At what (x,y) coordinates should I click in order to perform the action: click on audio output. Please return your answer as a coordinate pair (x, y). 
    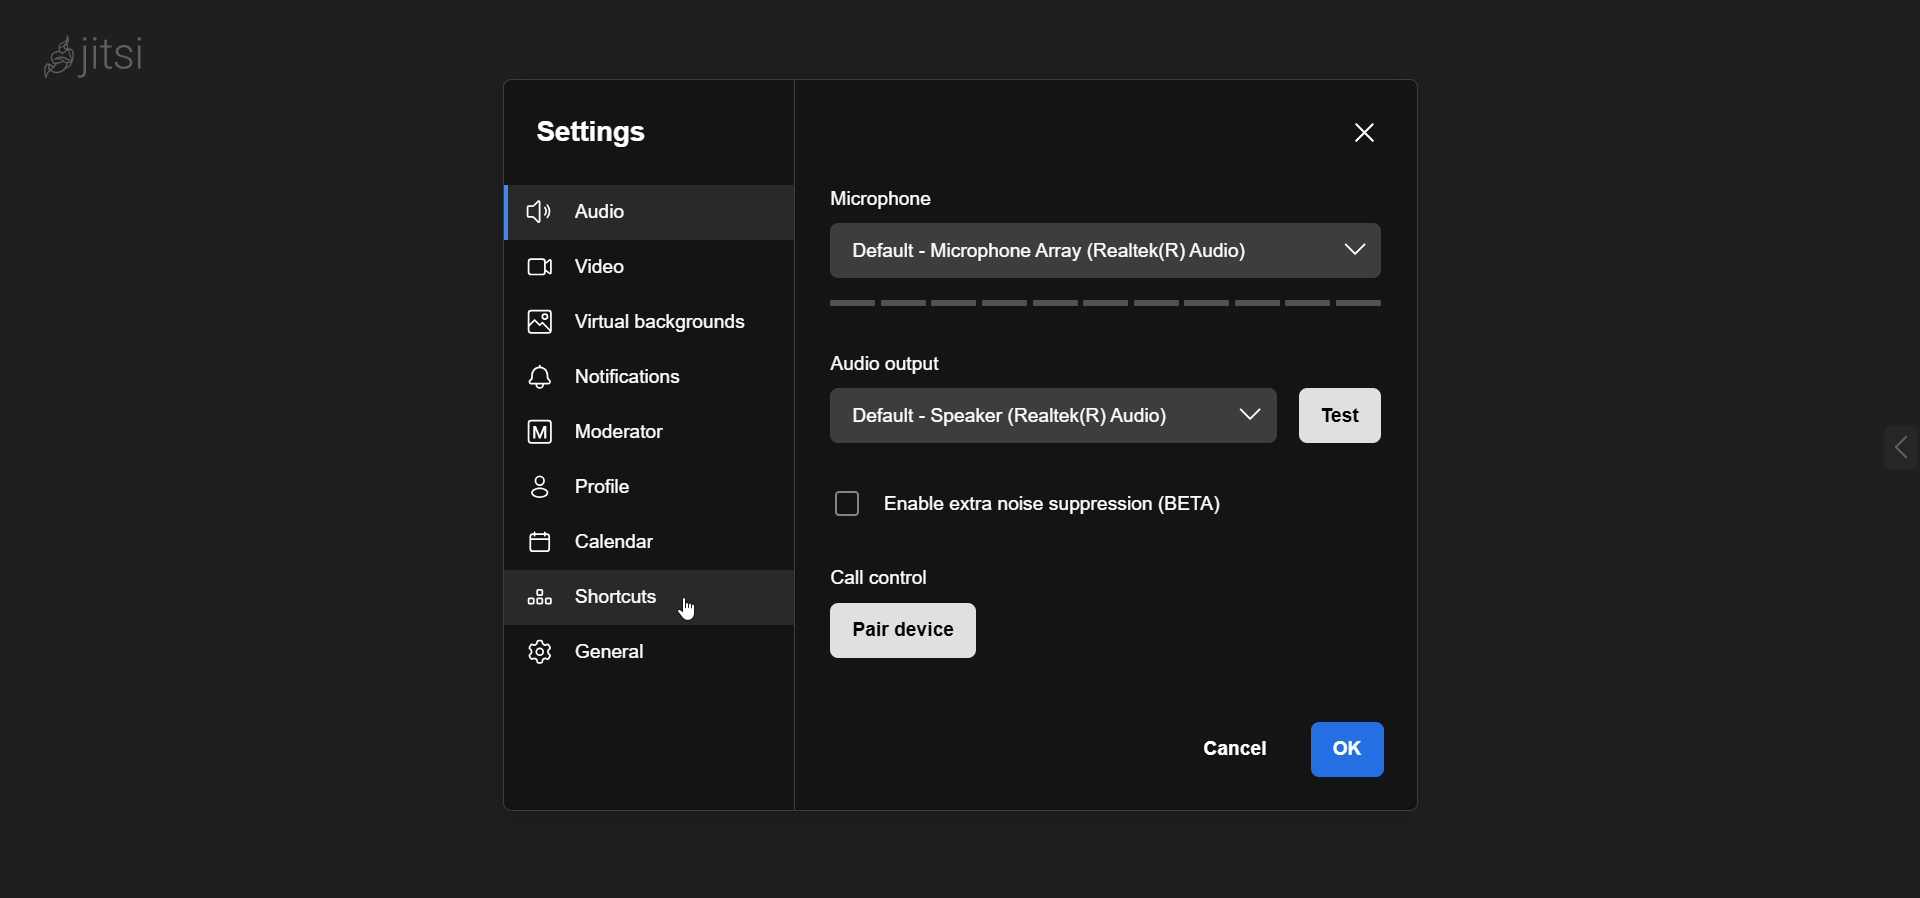
    Looking at the image, I should click on (898, 364).